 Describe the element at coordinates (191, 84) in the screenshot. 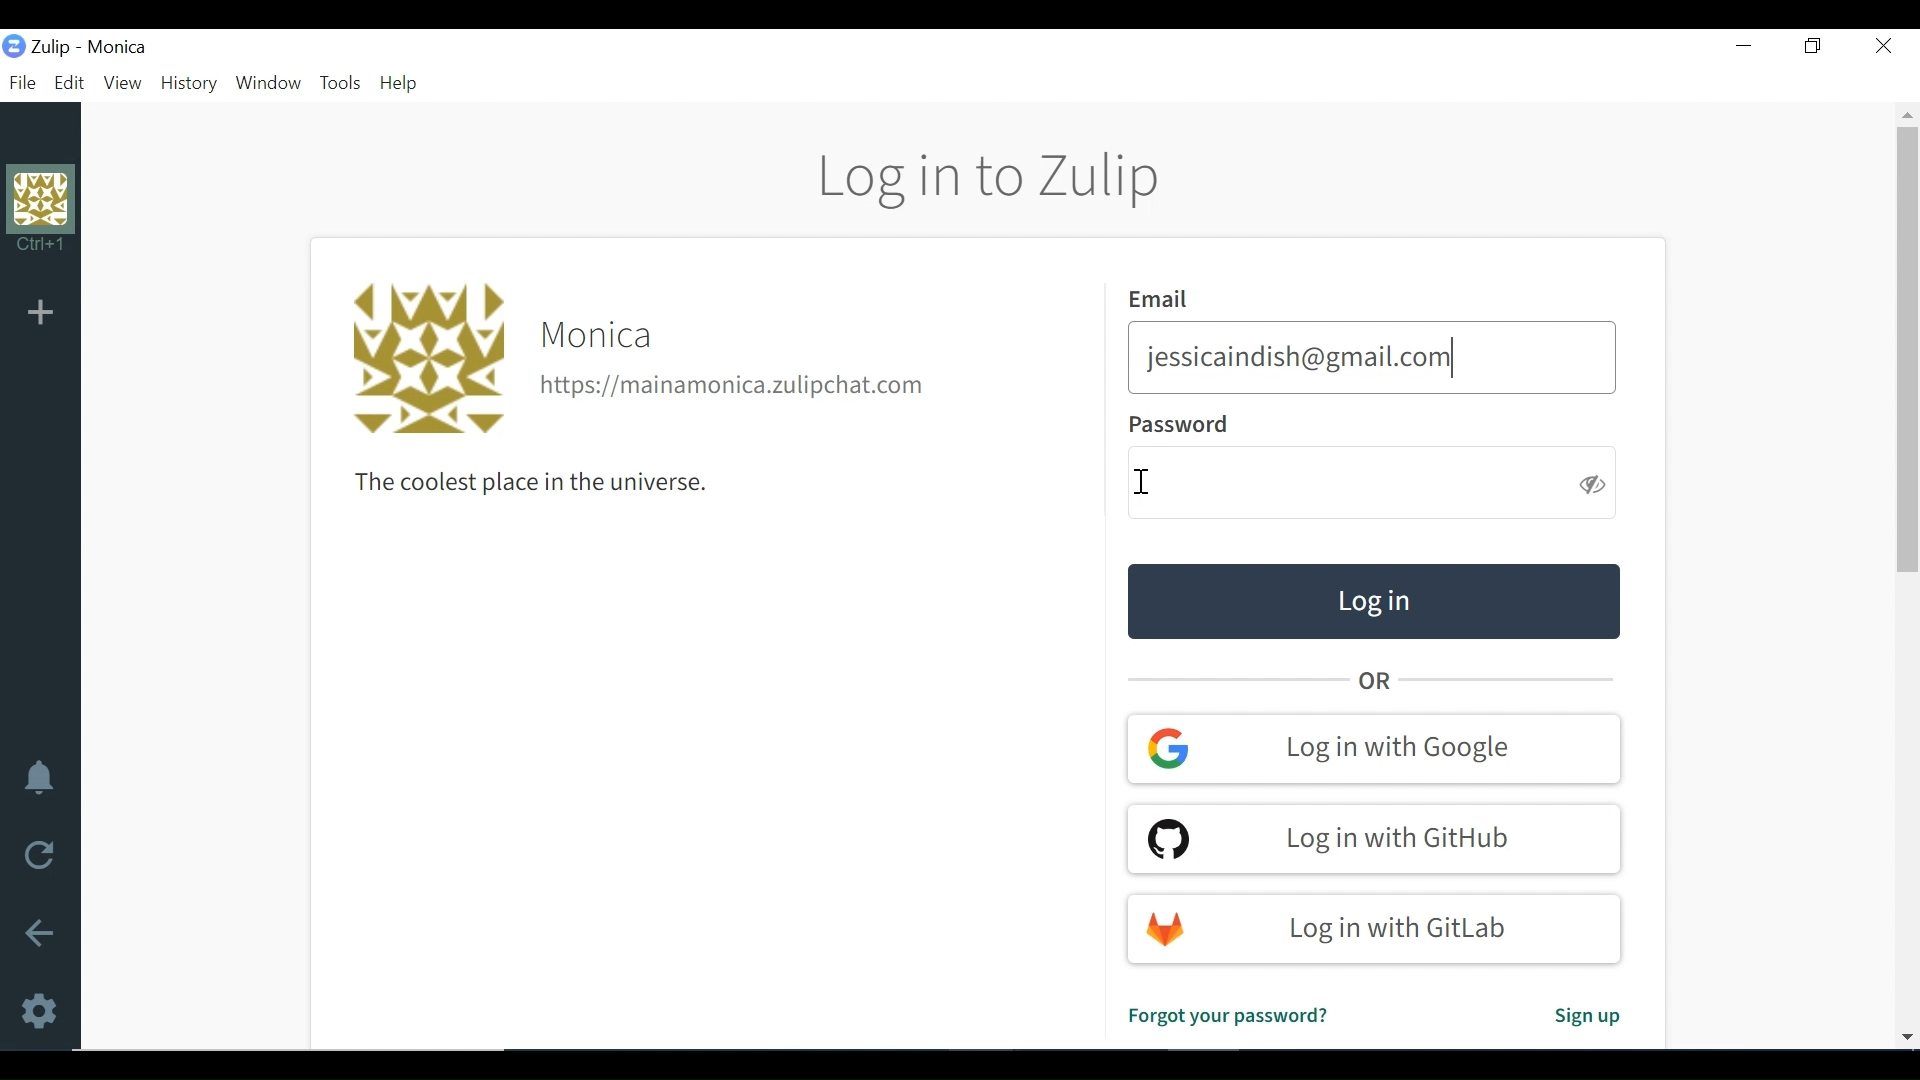

I see `History` at that location.